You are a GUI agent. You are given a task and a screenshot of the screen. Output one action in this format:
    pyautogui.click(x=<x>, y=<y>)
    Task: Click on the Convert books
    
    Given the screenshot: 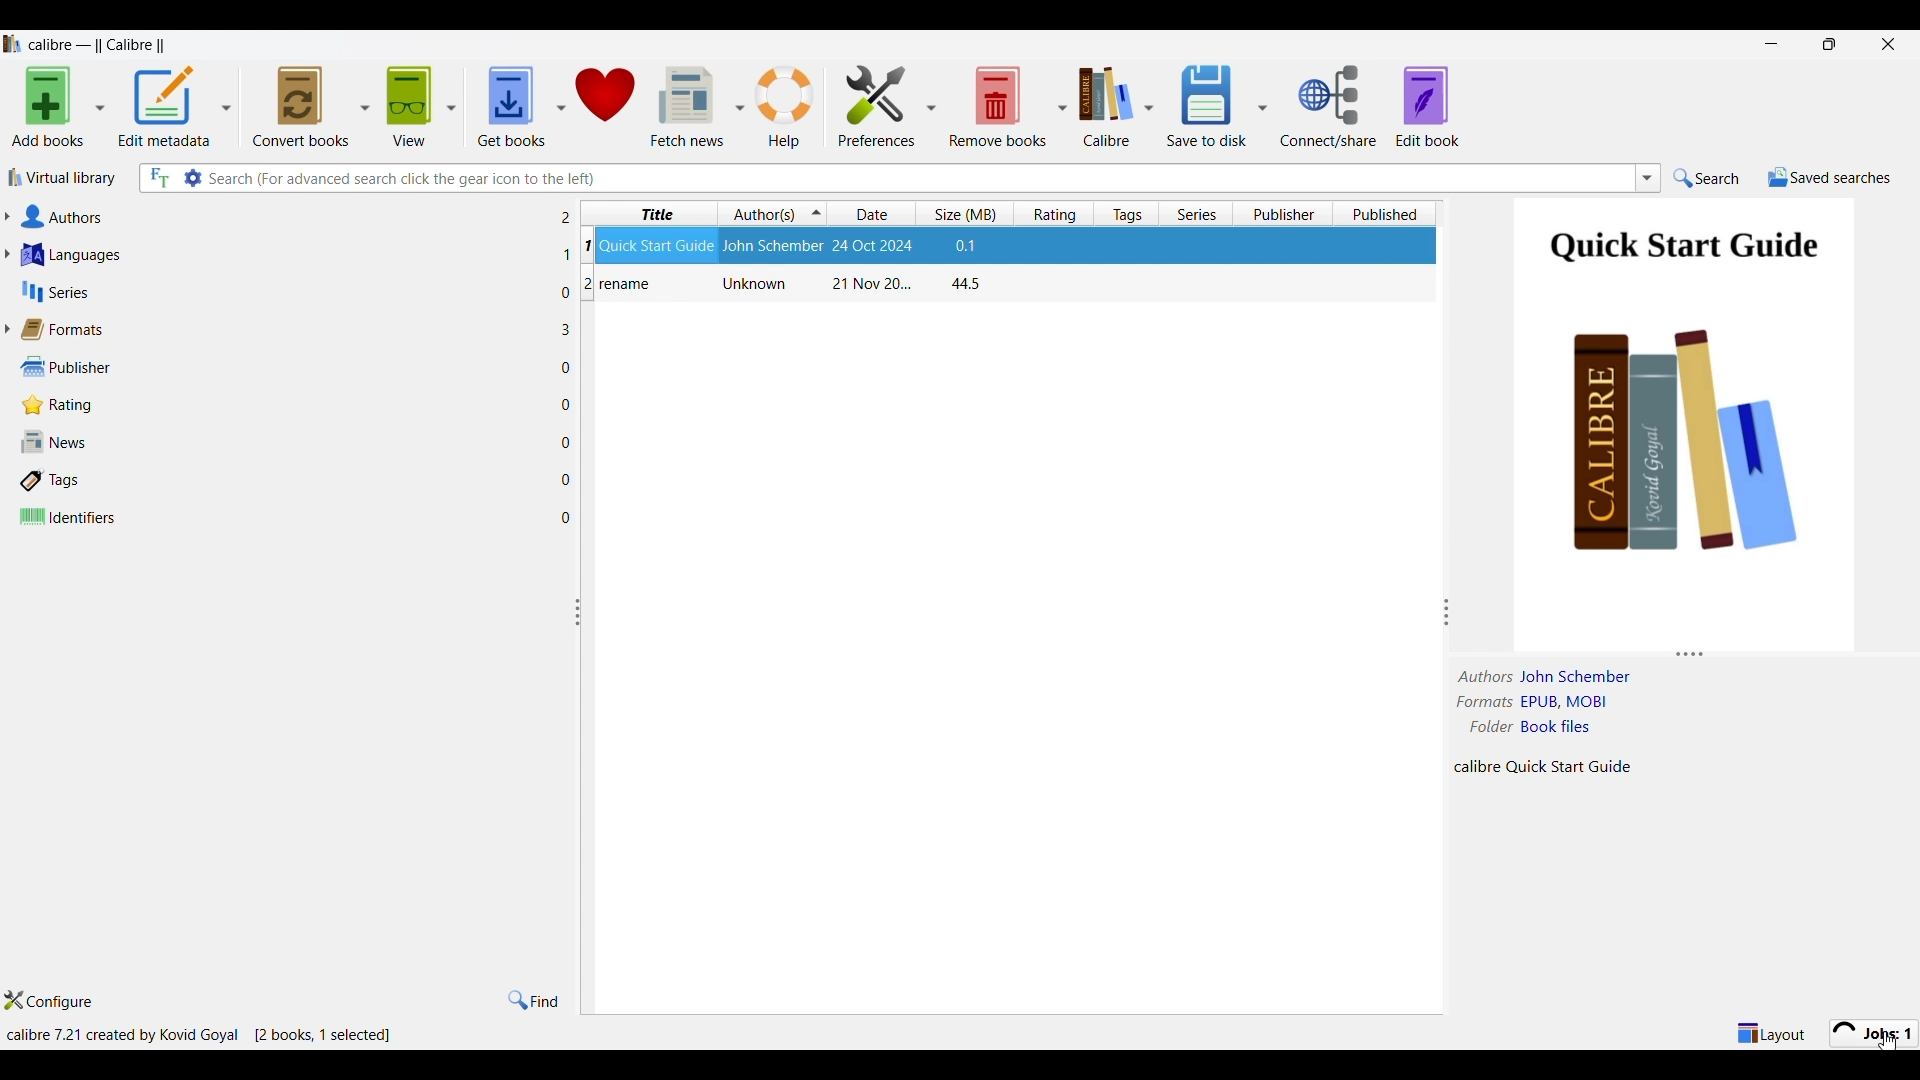 What is the action you would take?
    pyautogui.click(x=301, y=107)
    